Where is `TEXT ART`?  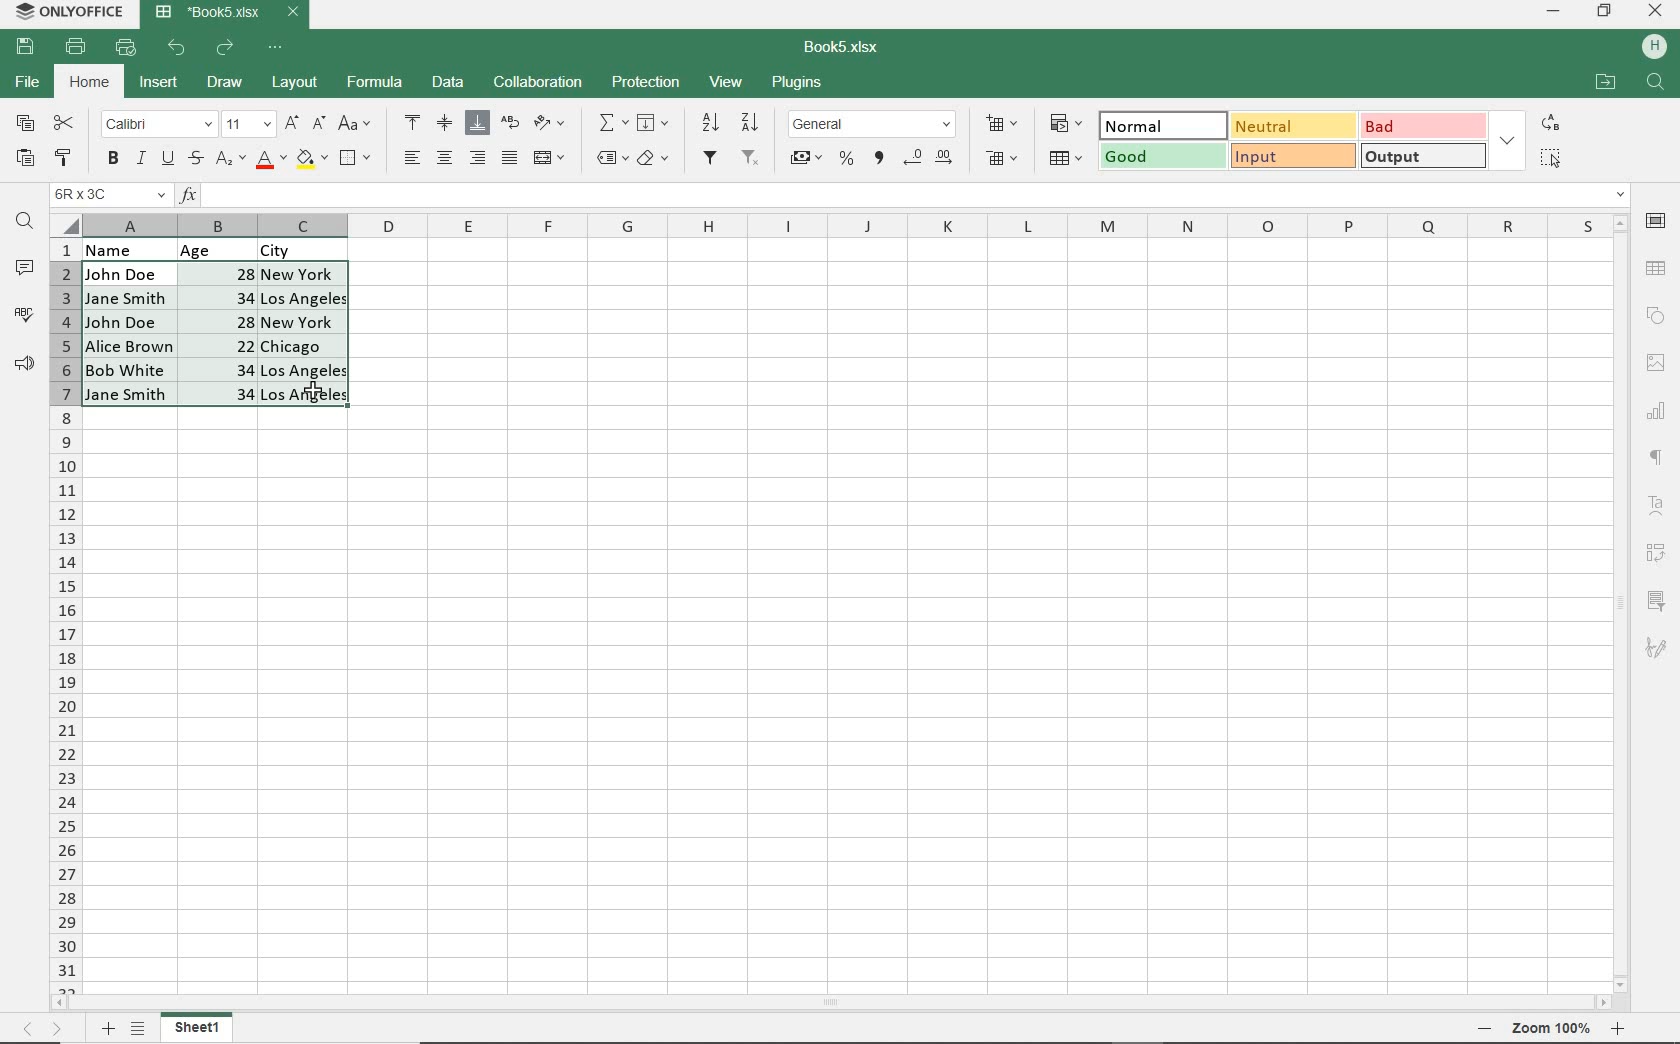
TEXT ART is located at coordinates (1658, 508).